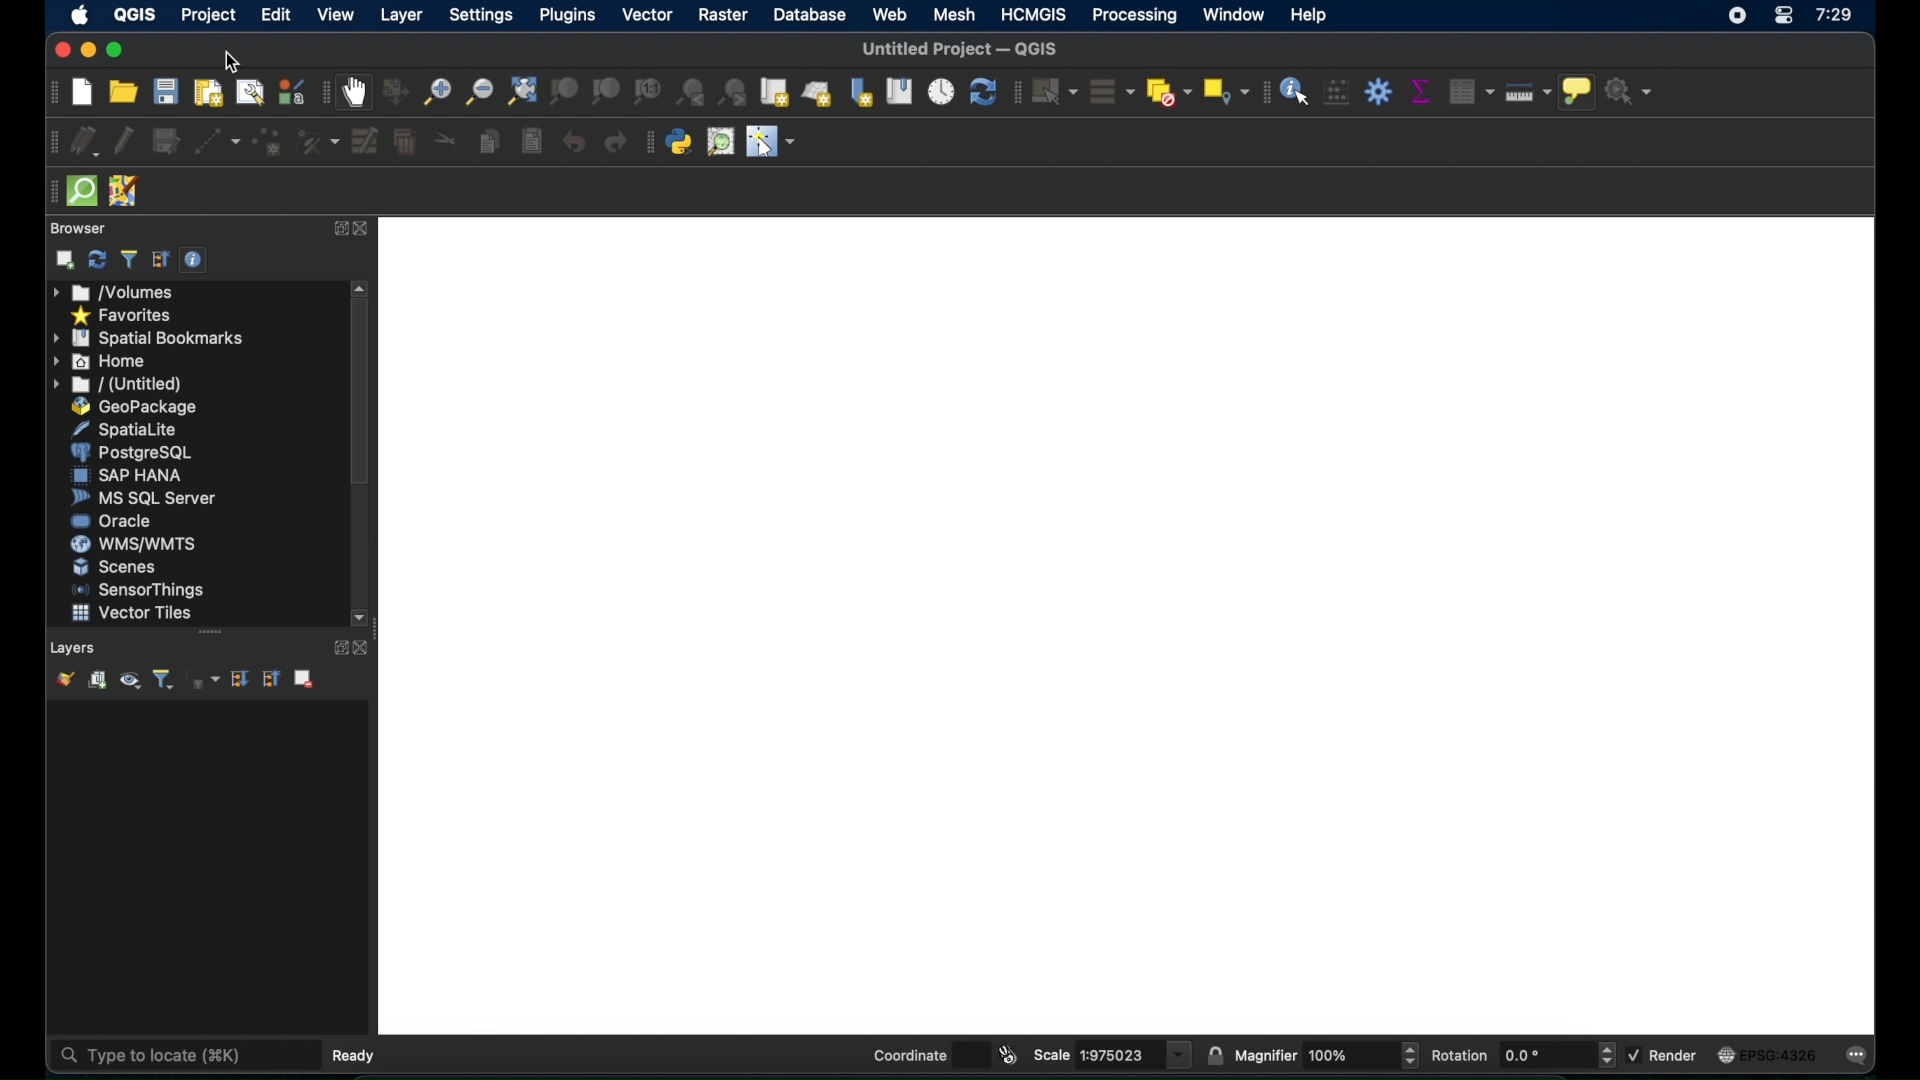  I want to click on selection toolbar, so click(1016, 94).